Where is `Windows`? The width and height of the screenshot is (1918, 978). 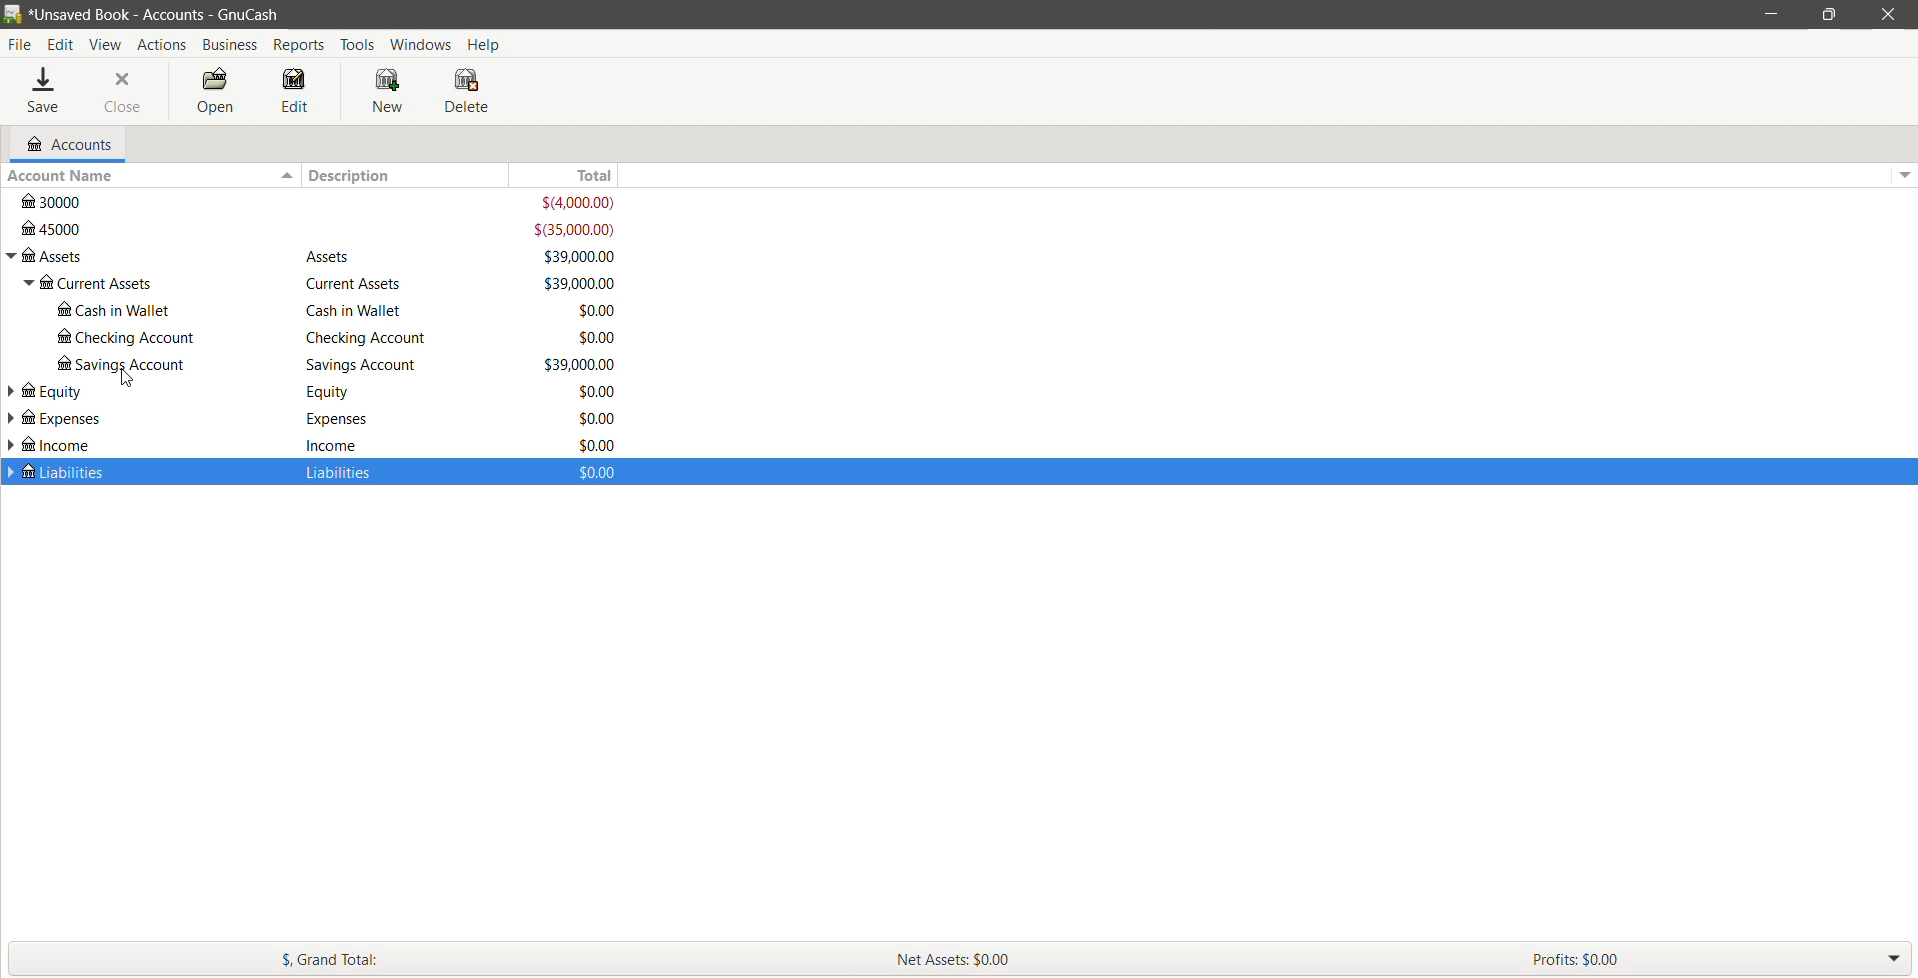
Windows is located at coordinates (423, 43).